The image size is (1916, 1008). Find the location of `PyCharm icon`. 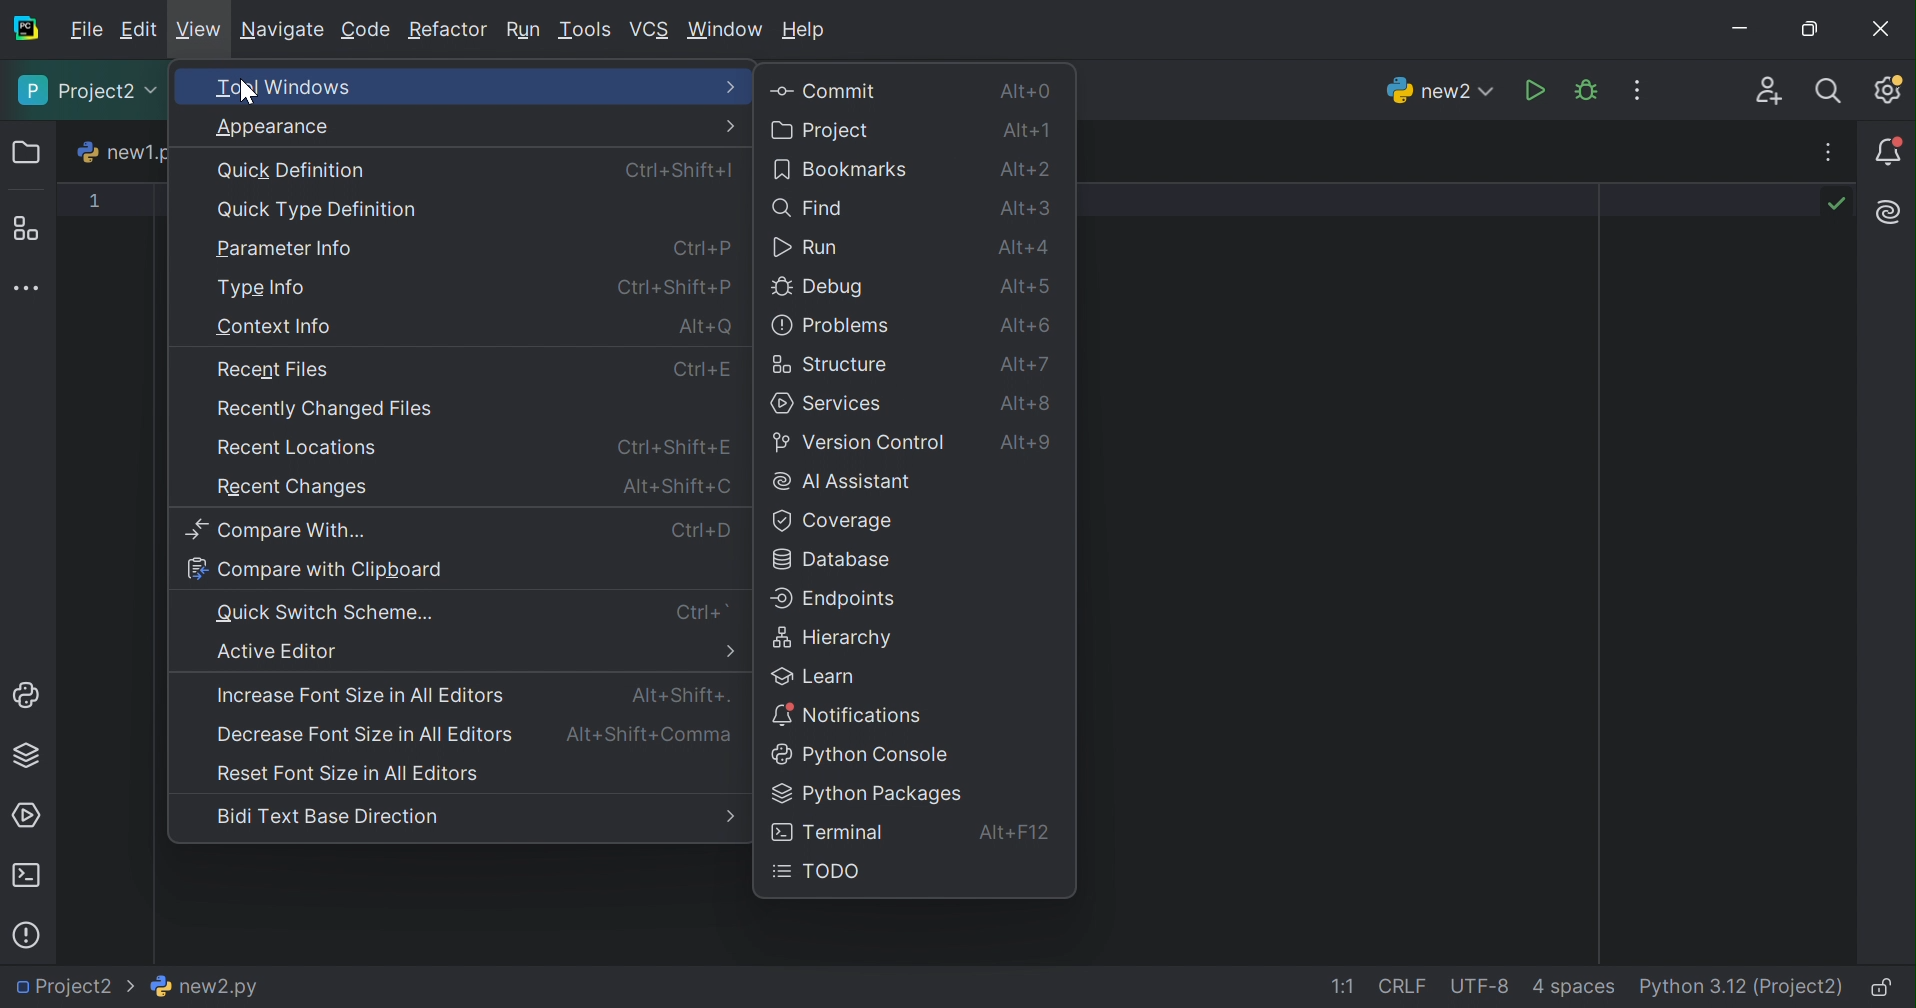

PyCharm icon is located at coordinates (22, 27).